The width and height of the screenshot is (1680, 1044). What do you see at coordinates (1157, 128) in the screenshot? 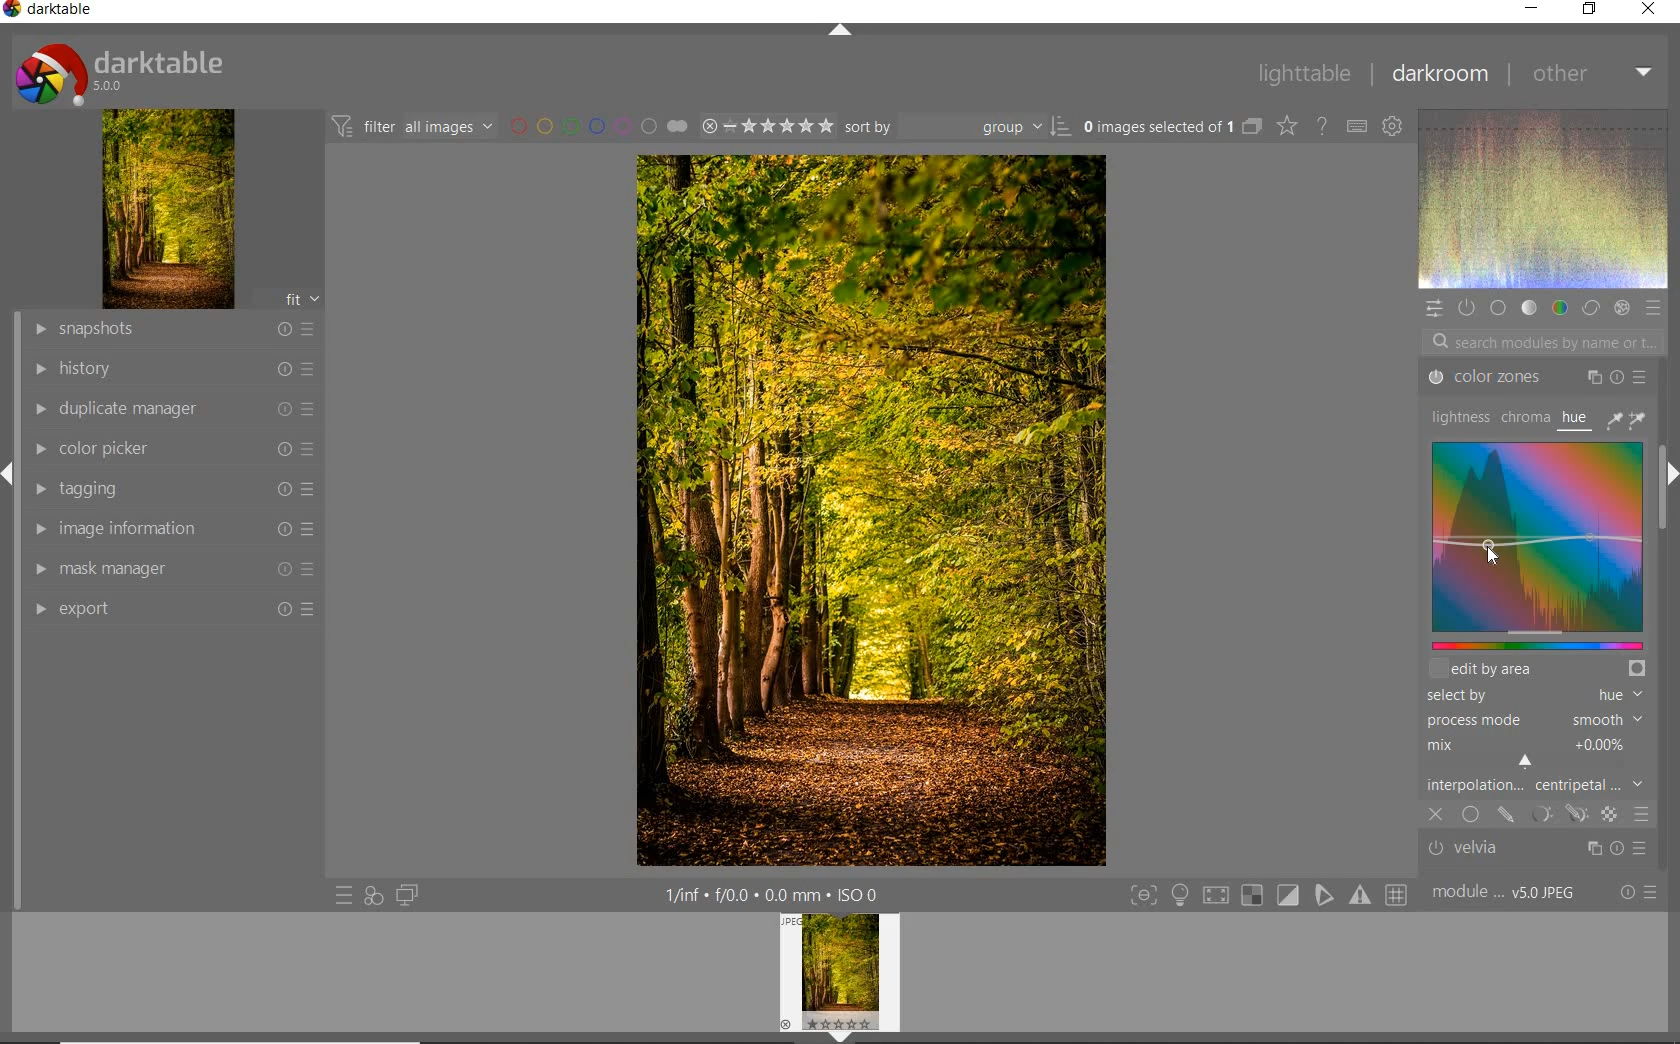
I see `SELECTED IMAGE` at bounding box center [1157, 128].